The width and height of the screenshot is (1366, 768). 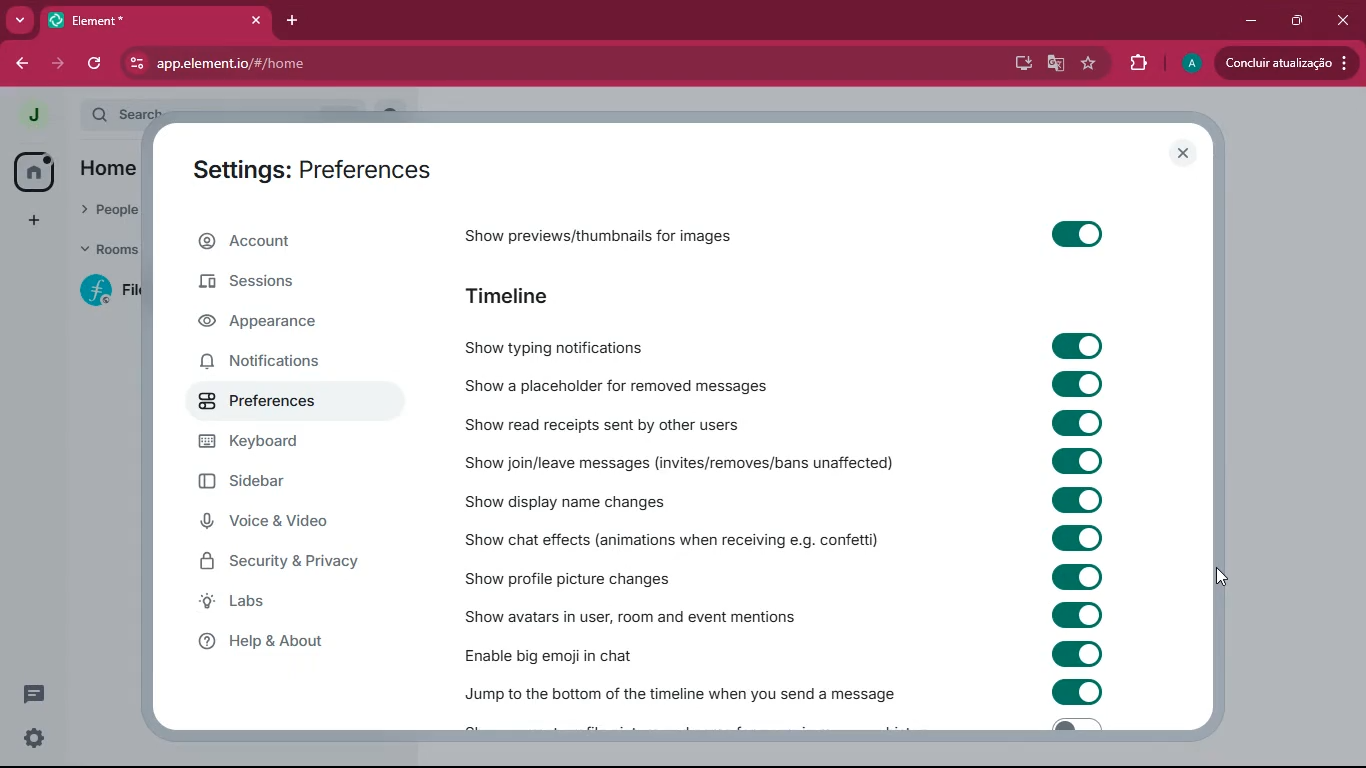 What do you see at coordinates (1078, 537) in the screenshot?
I see `toggle on ` at bounding box center [1078, 537].